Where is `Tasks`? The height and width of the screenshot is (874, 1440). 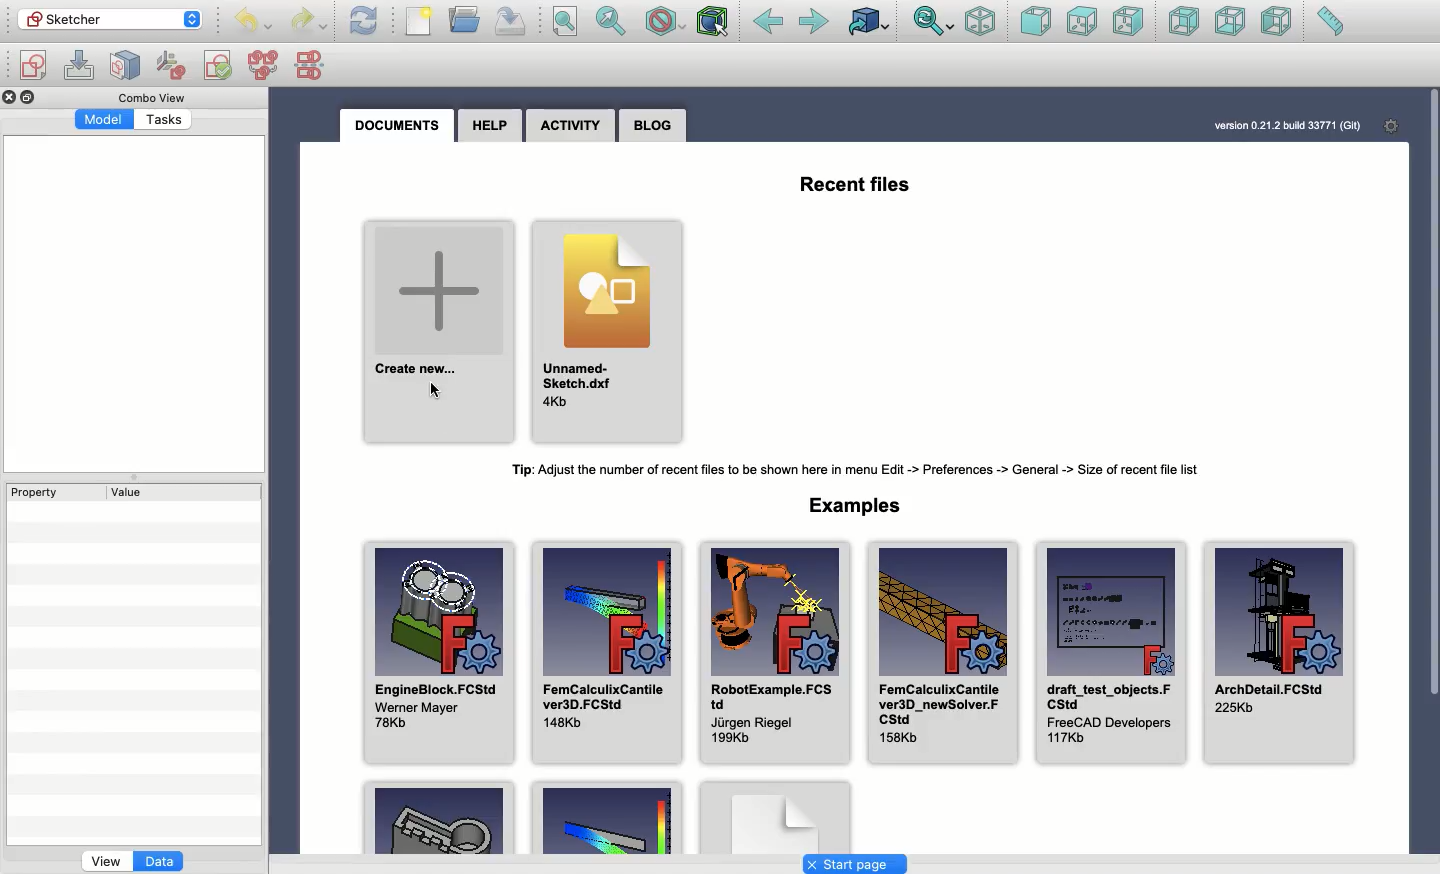
Tasks is located at coordinates (163, 121).